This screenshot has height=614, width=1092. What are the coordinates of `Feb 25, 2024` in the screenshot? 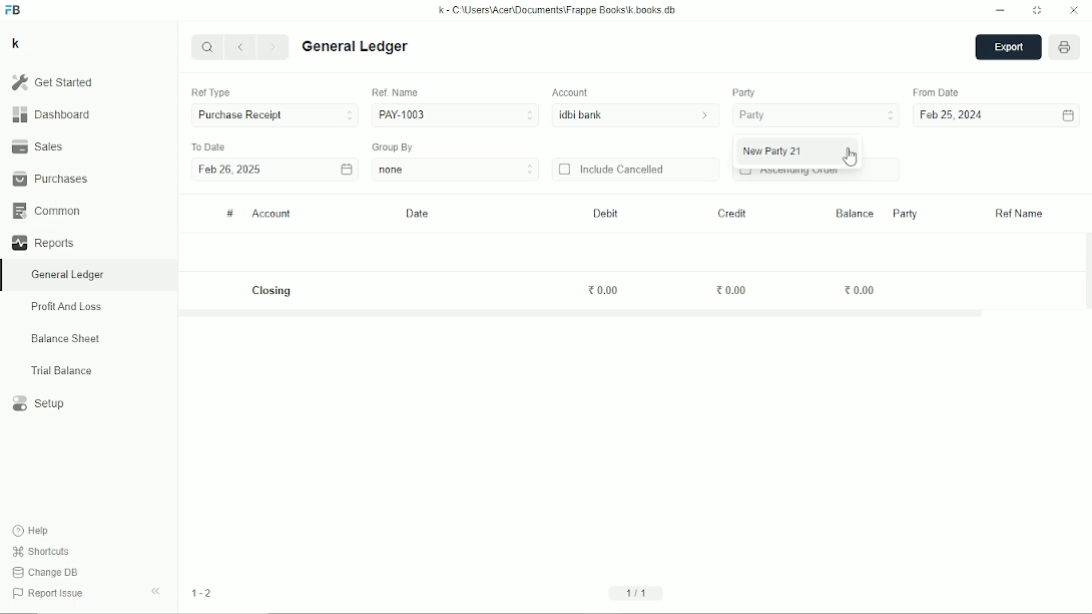 It's located at (953, 116).